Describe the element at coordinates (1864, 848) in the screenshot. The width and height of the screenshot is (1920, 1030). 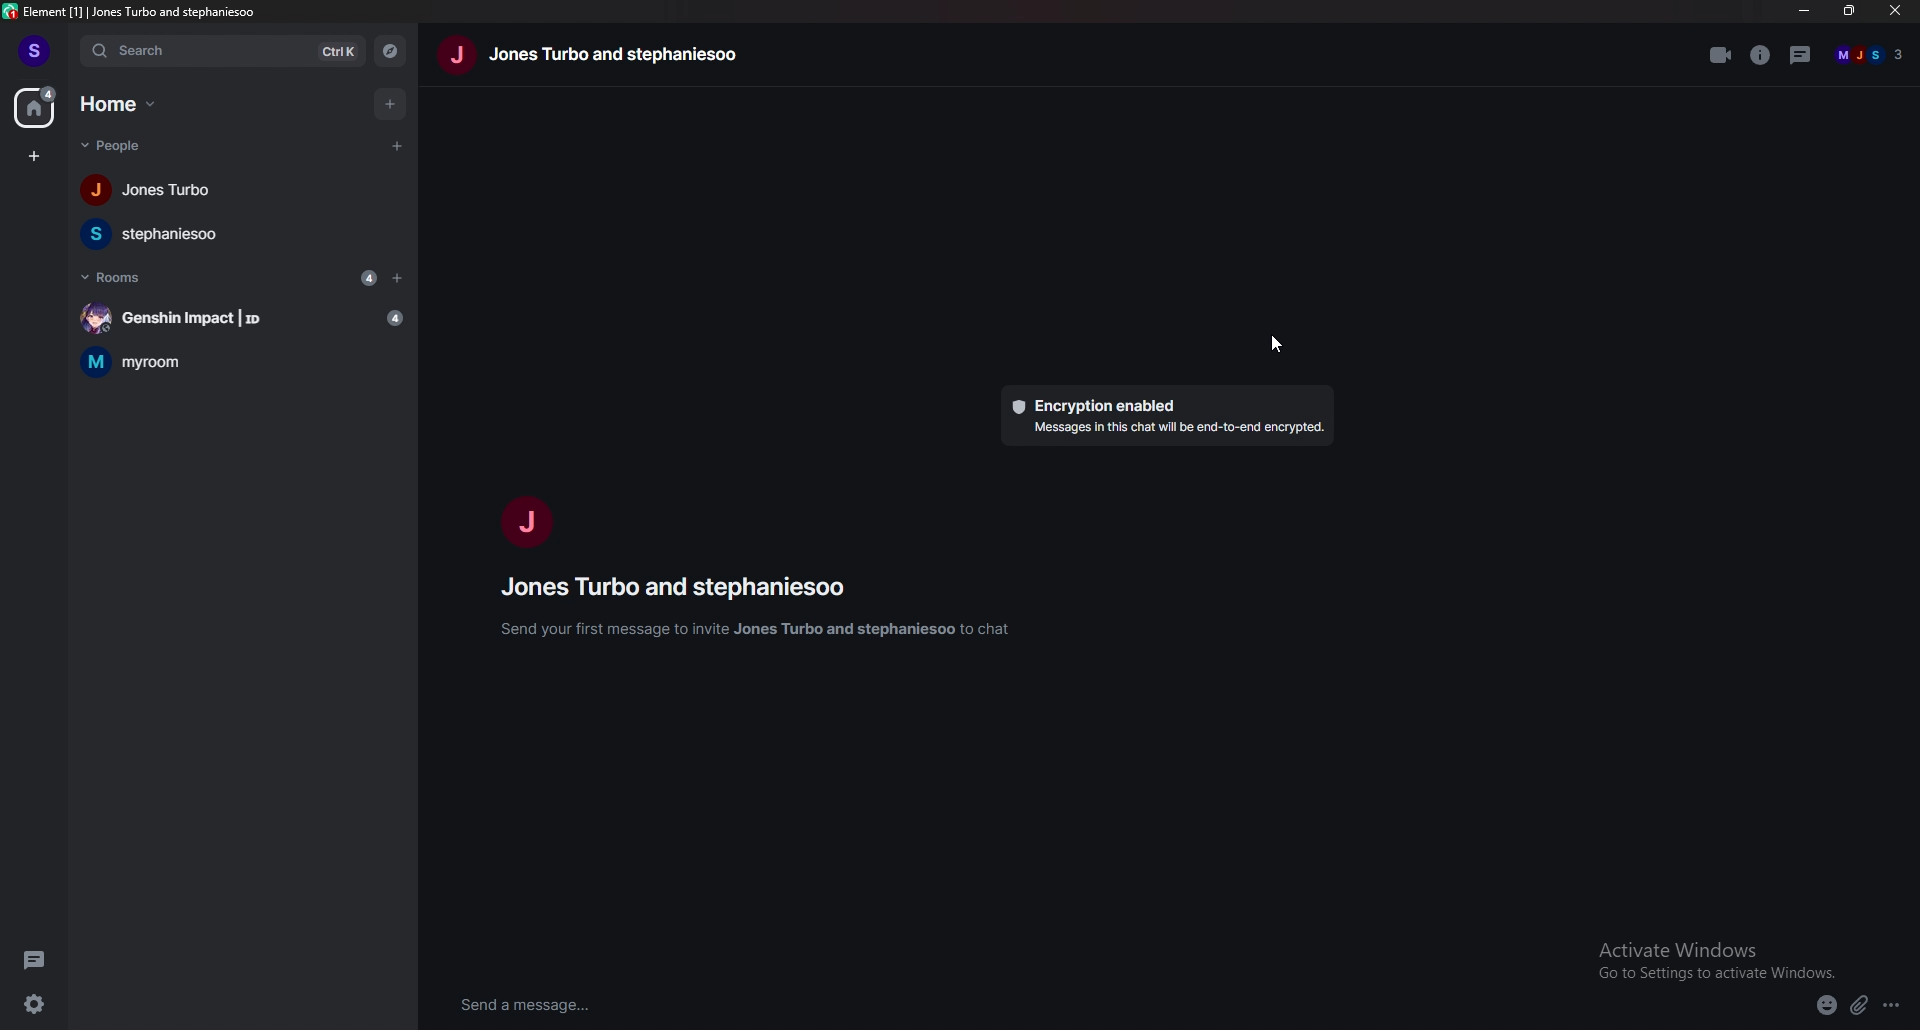
I see `expand` at that location.